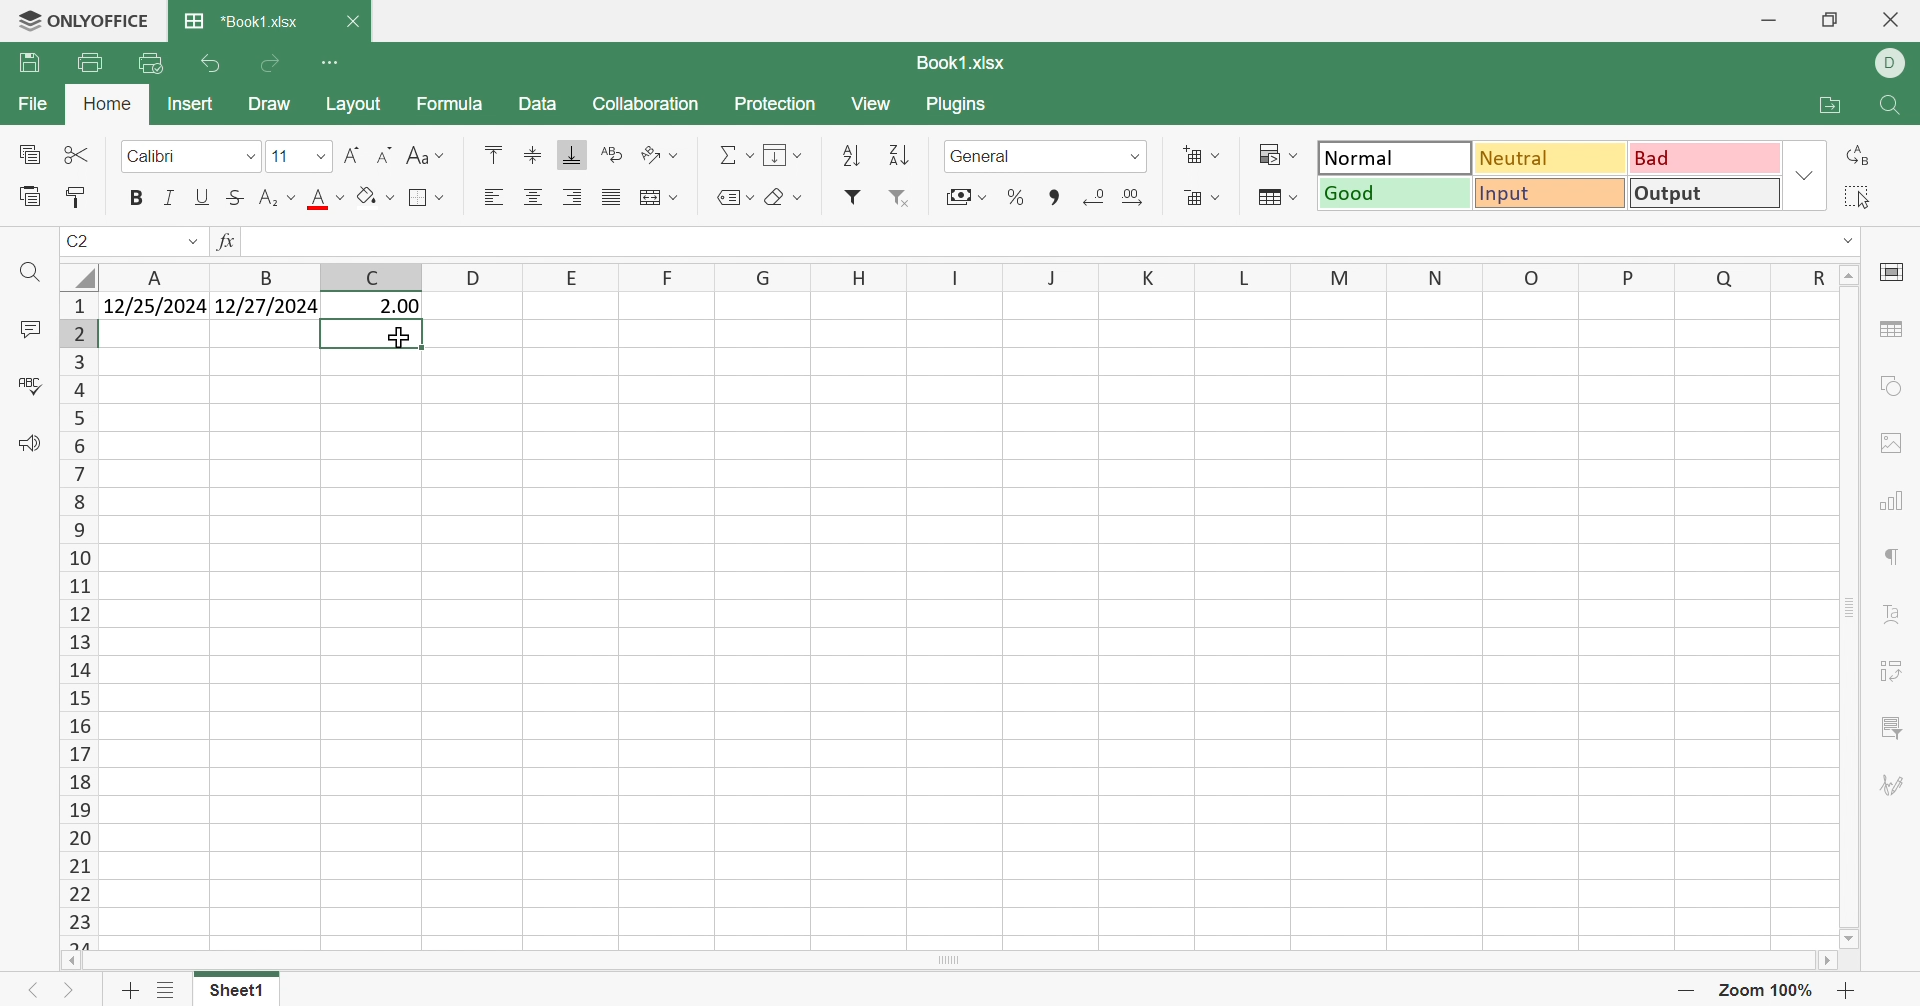 The width and height of the screenshot is (1920, 1006). Describe the element at coordinates (782, 154) in the screenshot. I see `Fill` at that location.